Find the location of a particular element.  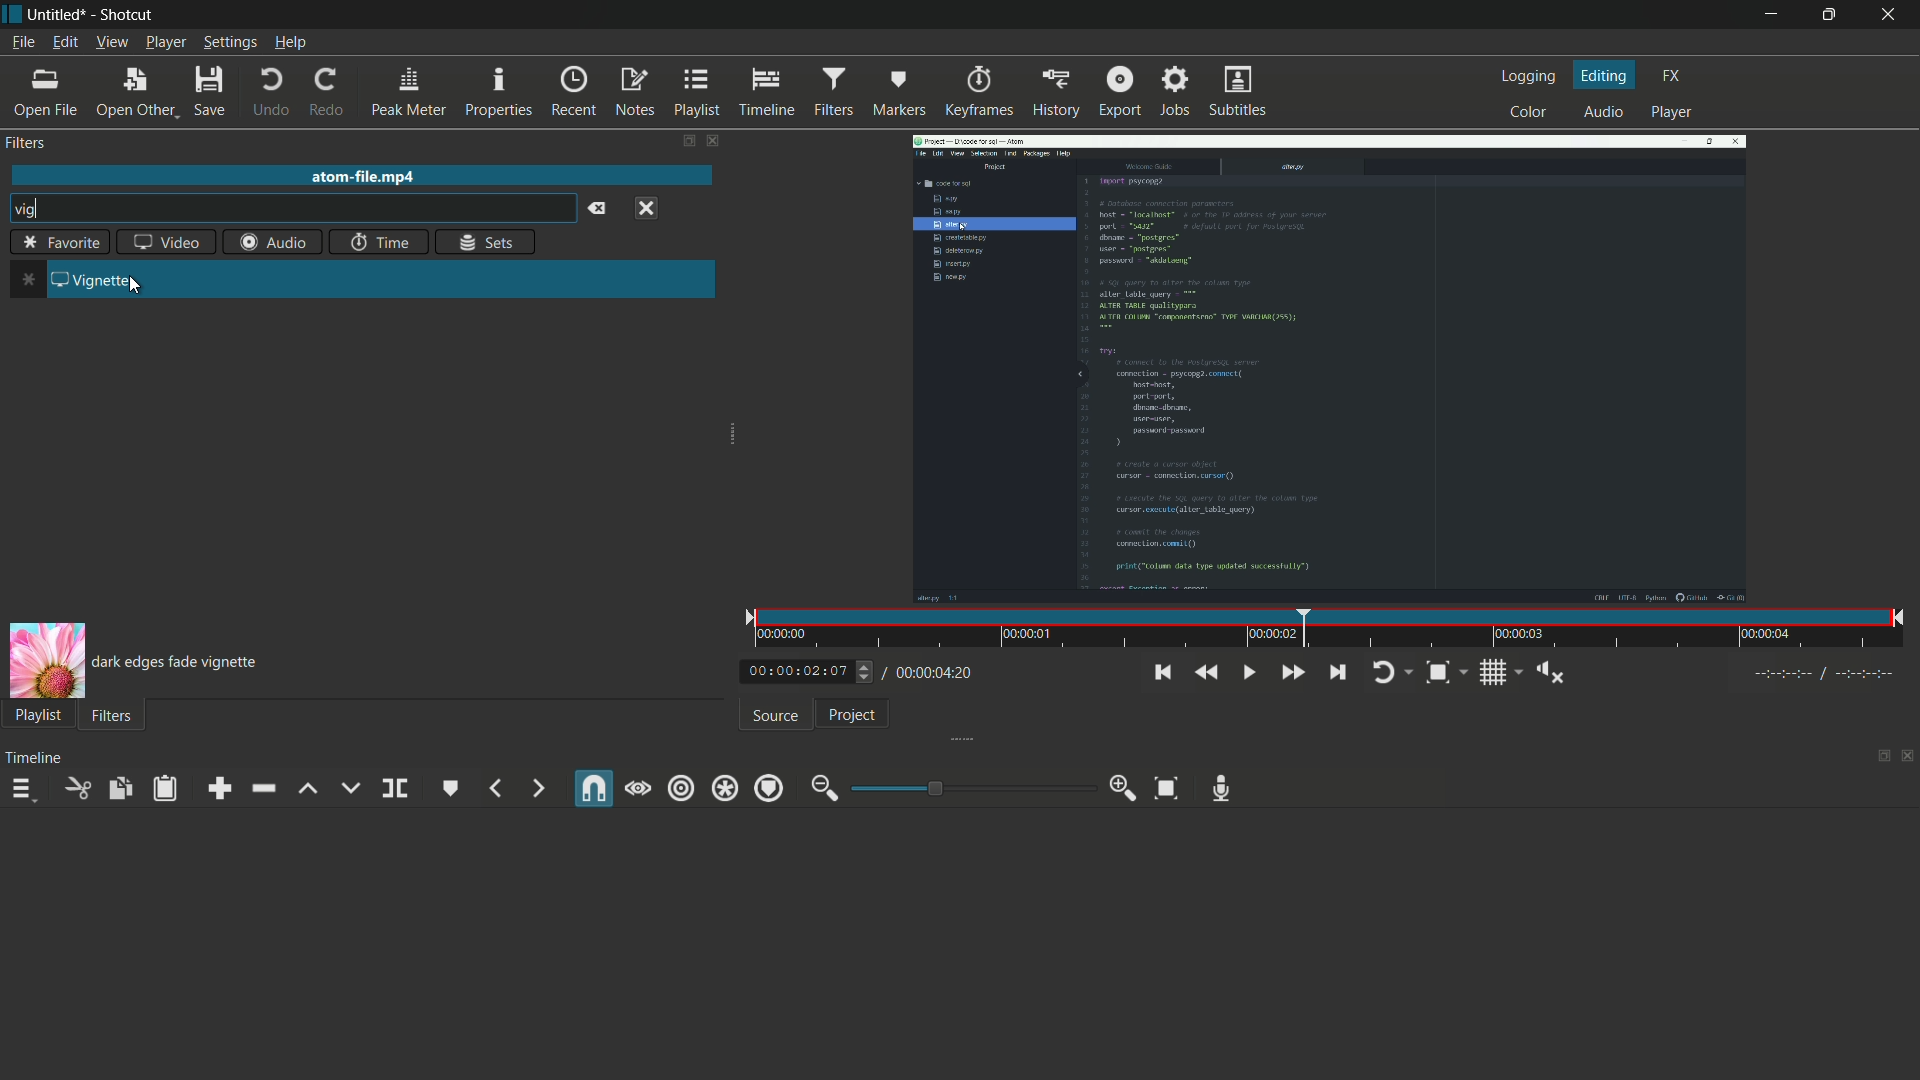

vignette is located at coordinates (101, 278).